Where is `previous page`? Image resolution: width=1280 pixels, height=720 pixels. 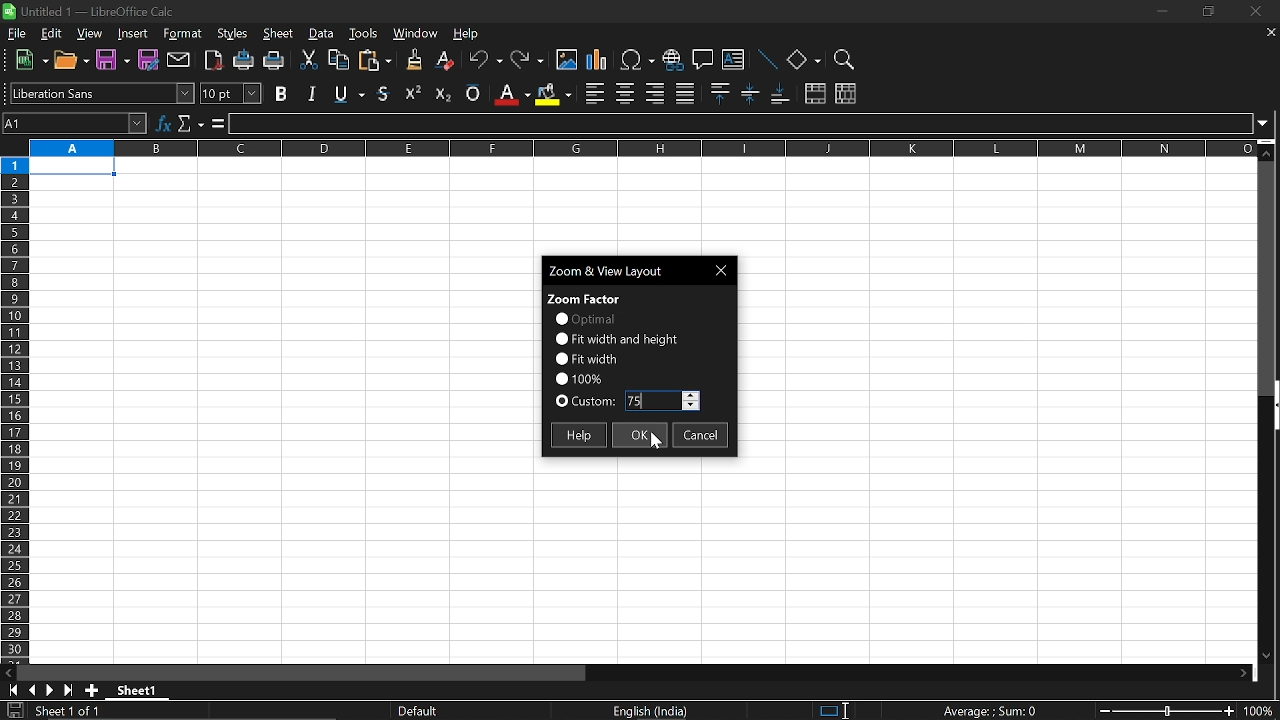 previous page is located at coordinates (32, 690).